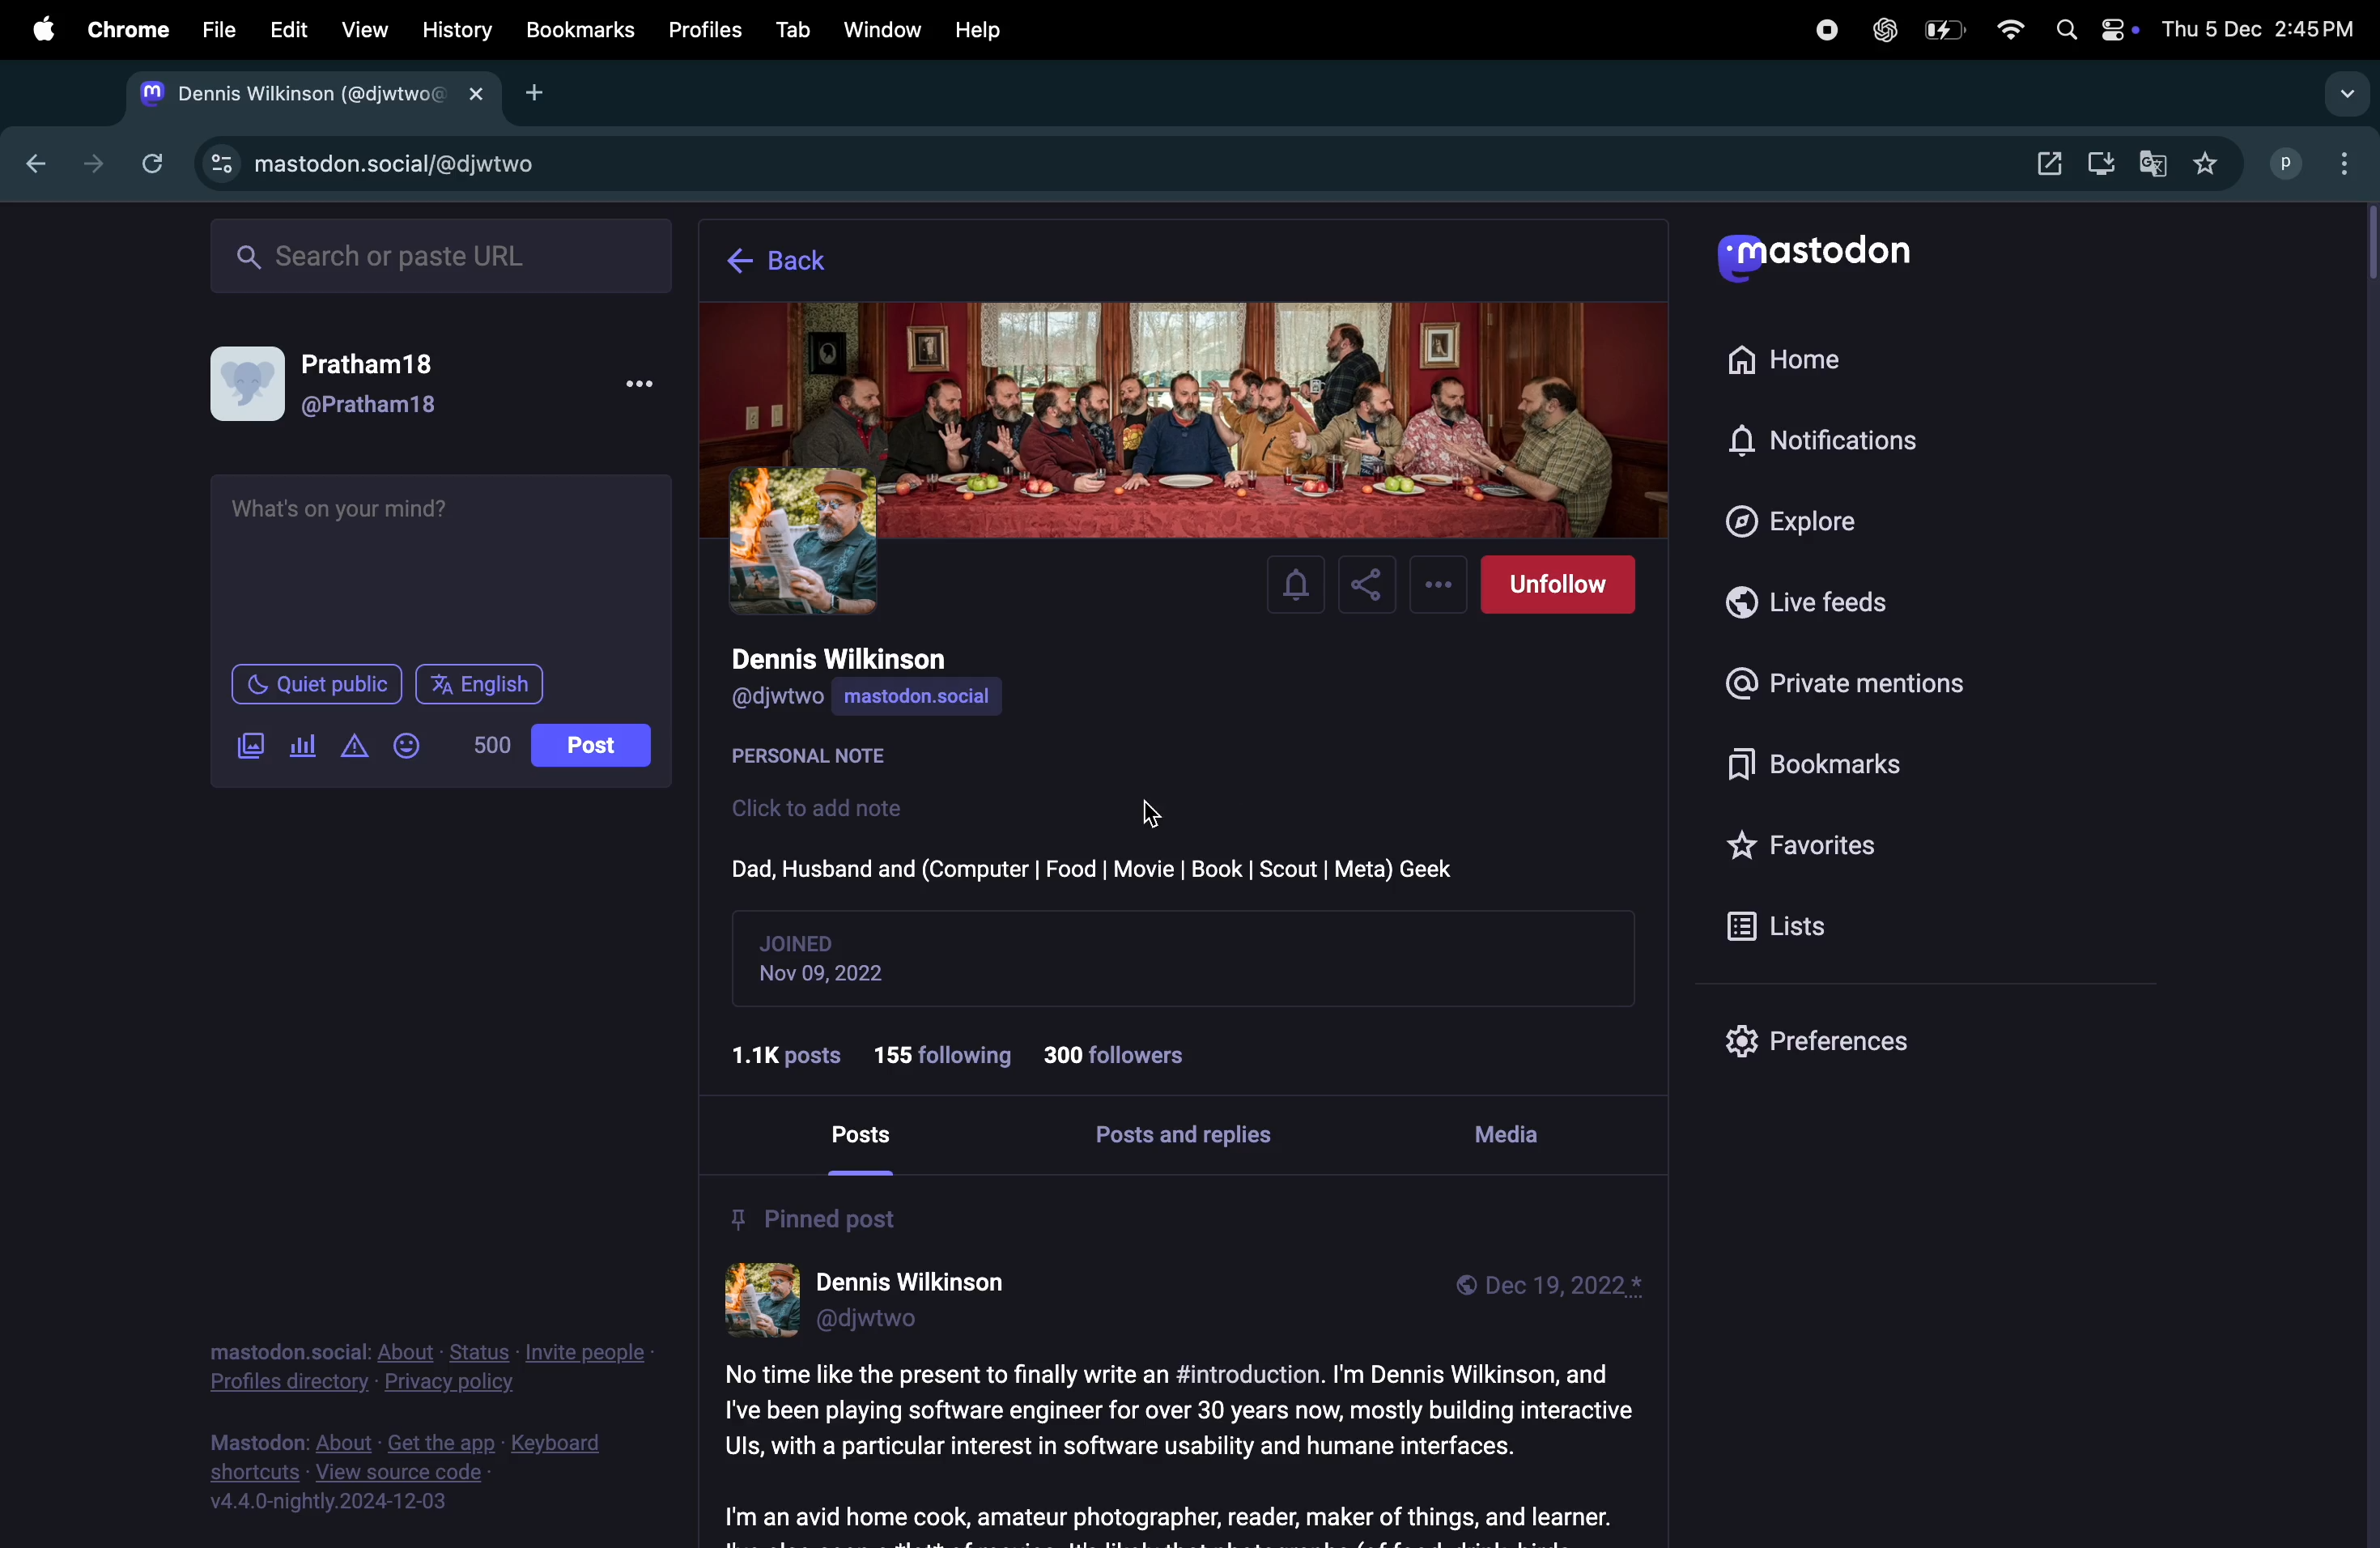  What do you see at coordinates (825, 759) in the screenshot?
I see `personal note` at bounding box center [825, 759].